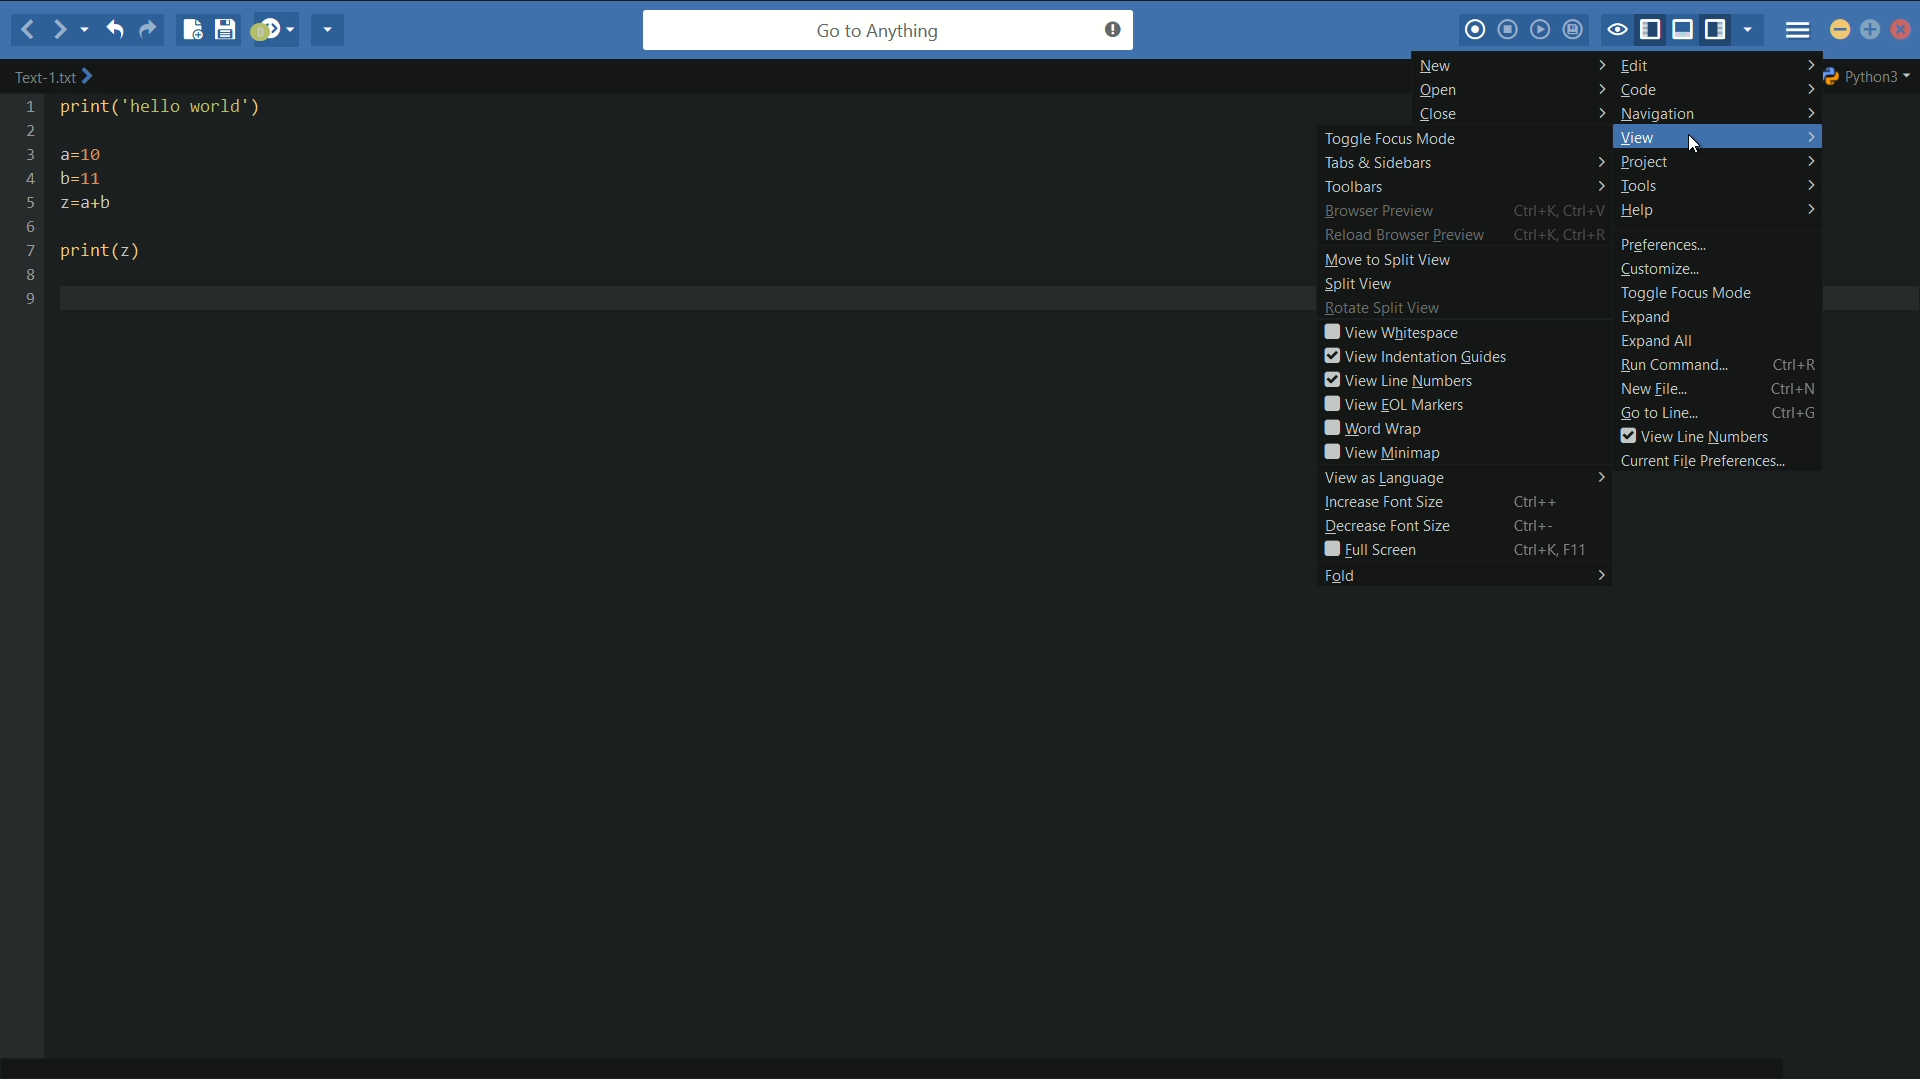 This screenshot has height=1080, width=1920. Describe the element at coordinates (1713, 90) in the screenshot. I see `code` at that location.